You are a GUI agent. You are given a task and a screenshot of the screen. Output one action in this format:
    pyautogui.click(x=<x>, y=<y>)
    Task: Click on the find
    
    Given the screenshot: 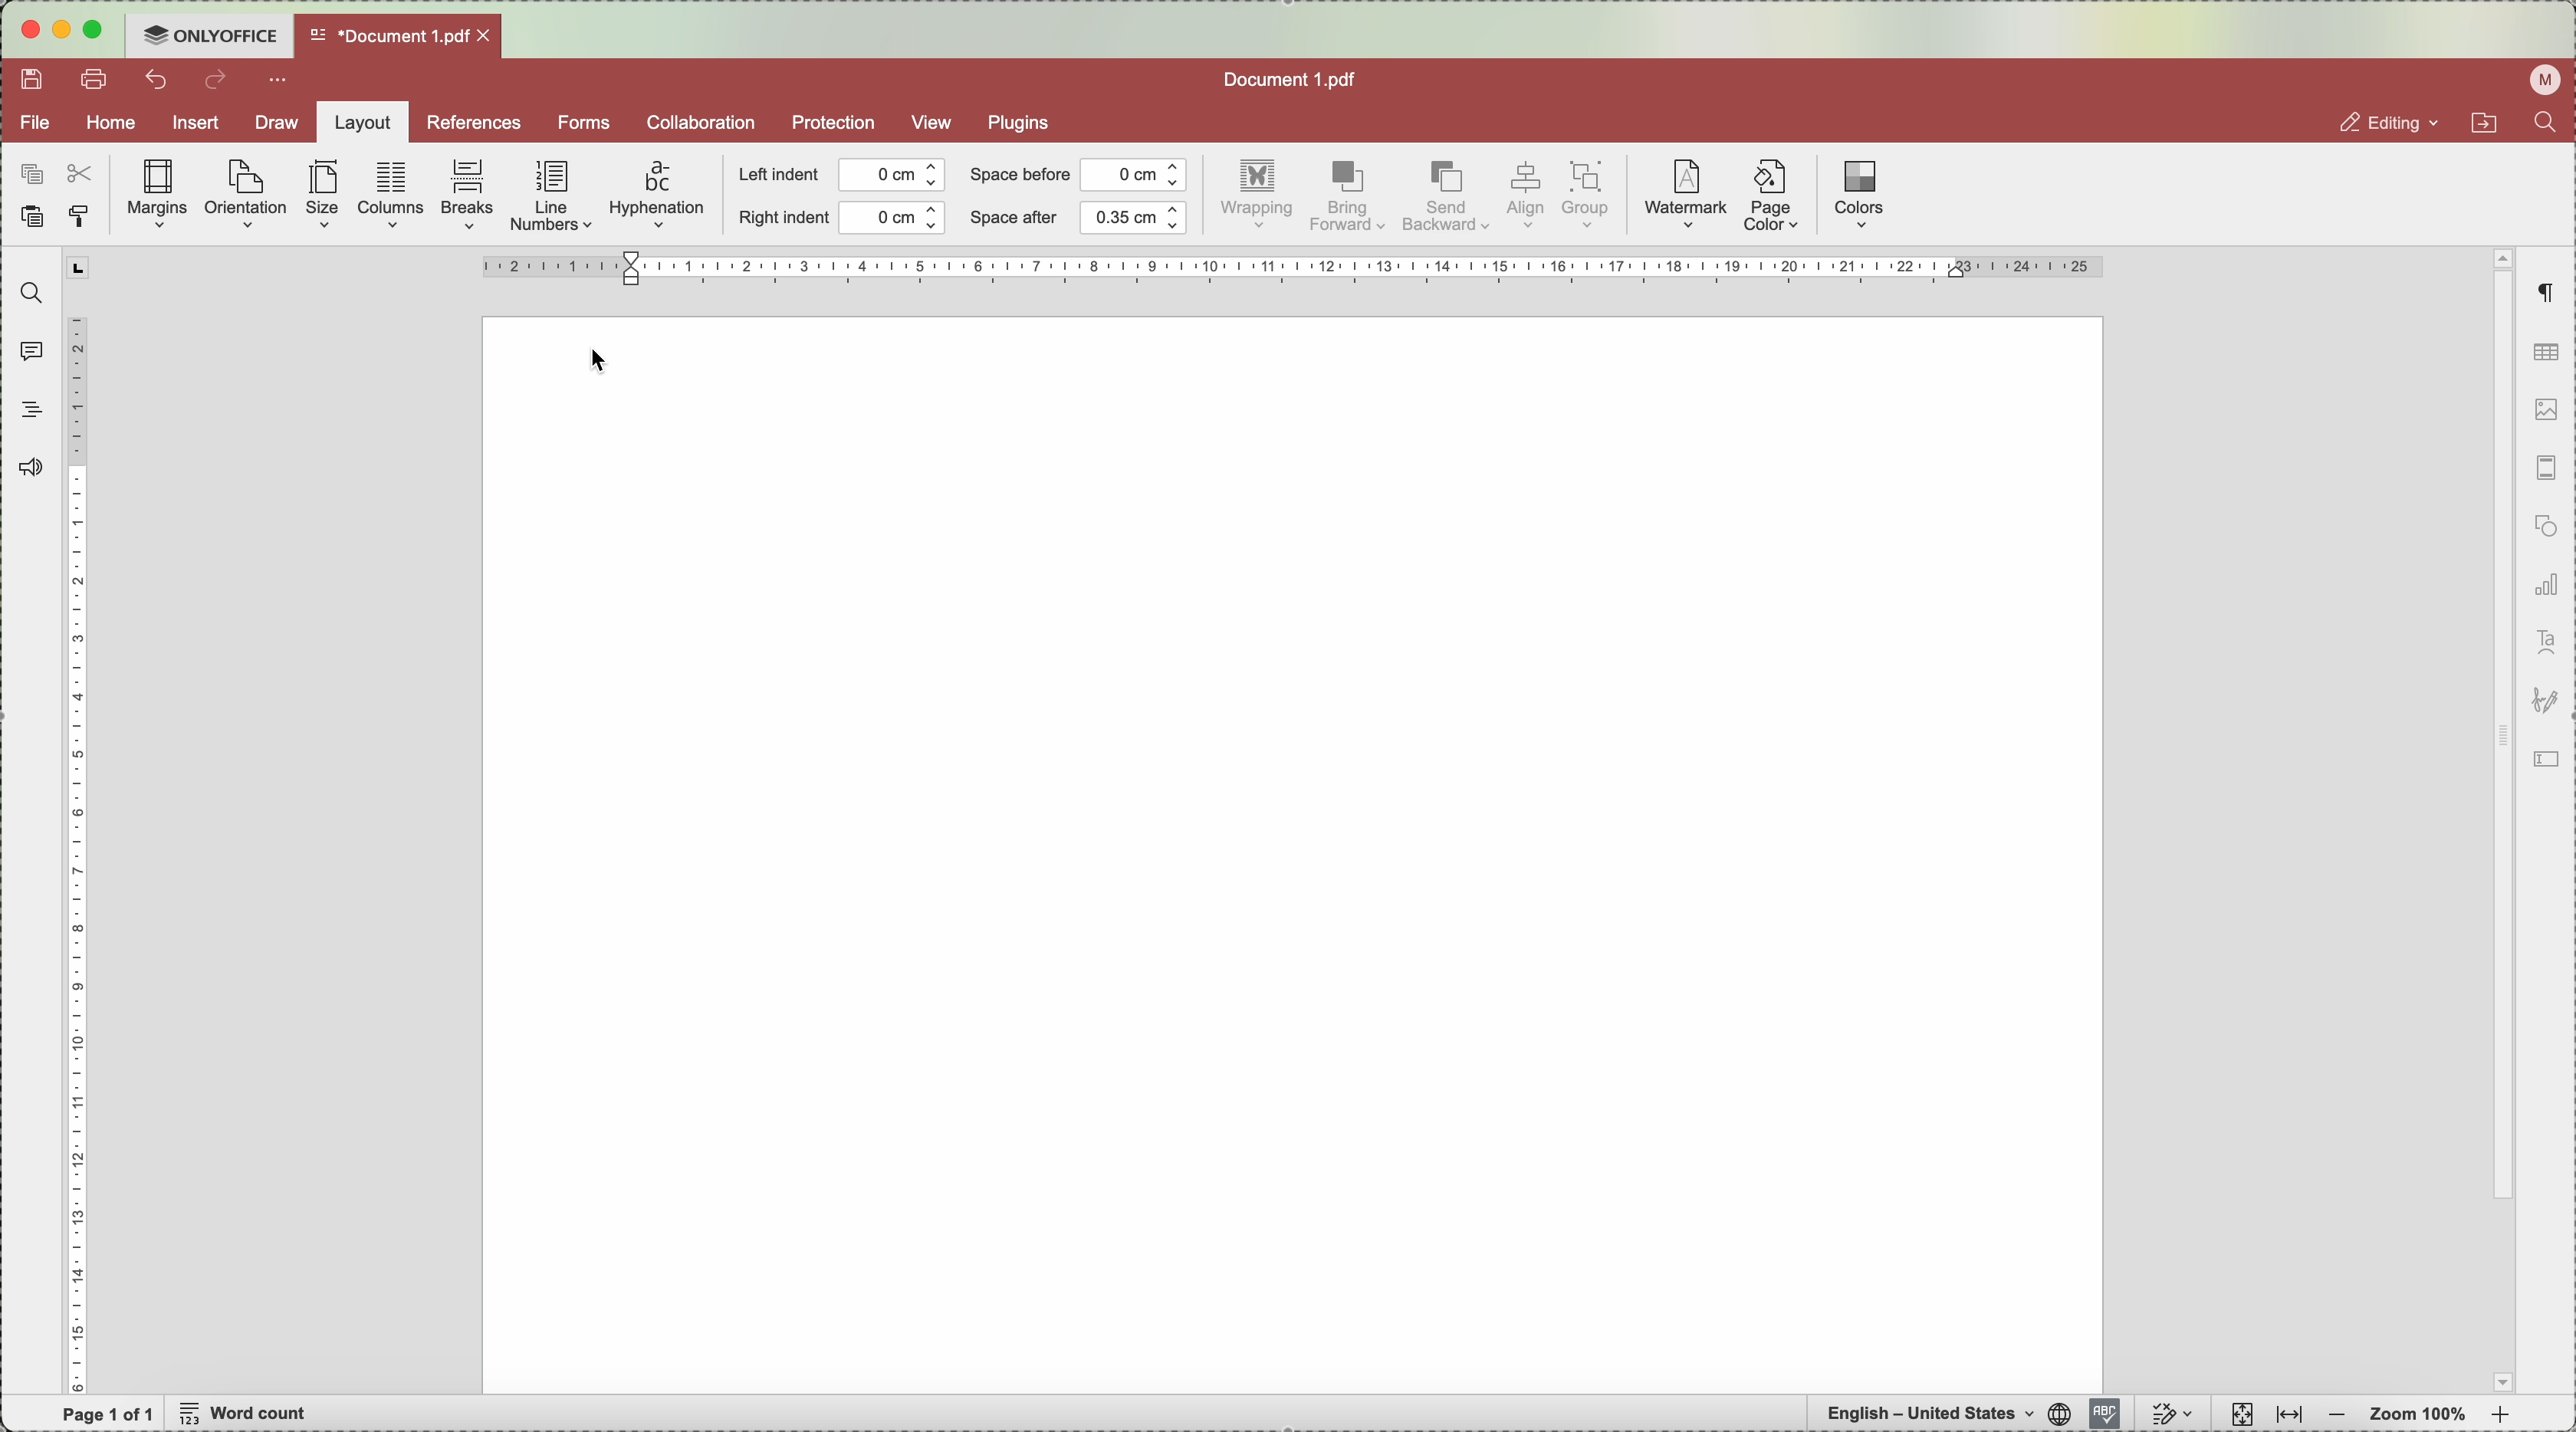 What is the action you would take?
    pyautogui.click(x=2552, y=127)
    